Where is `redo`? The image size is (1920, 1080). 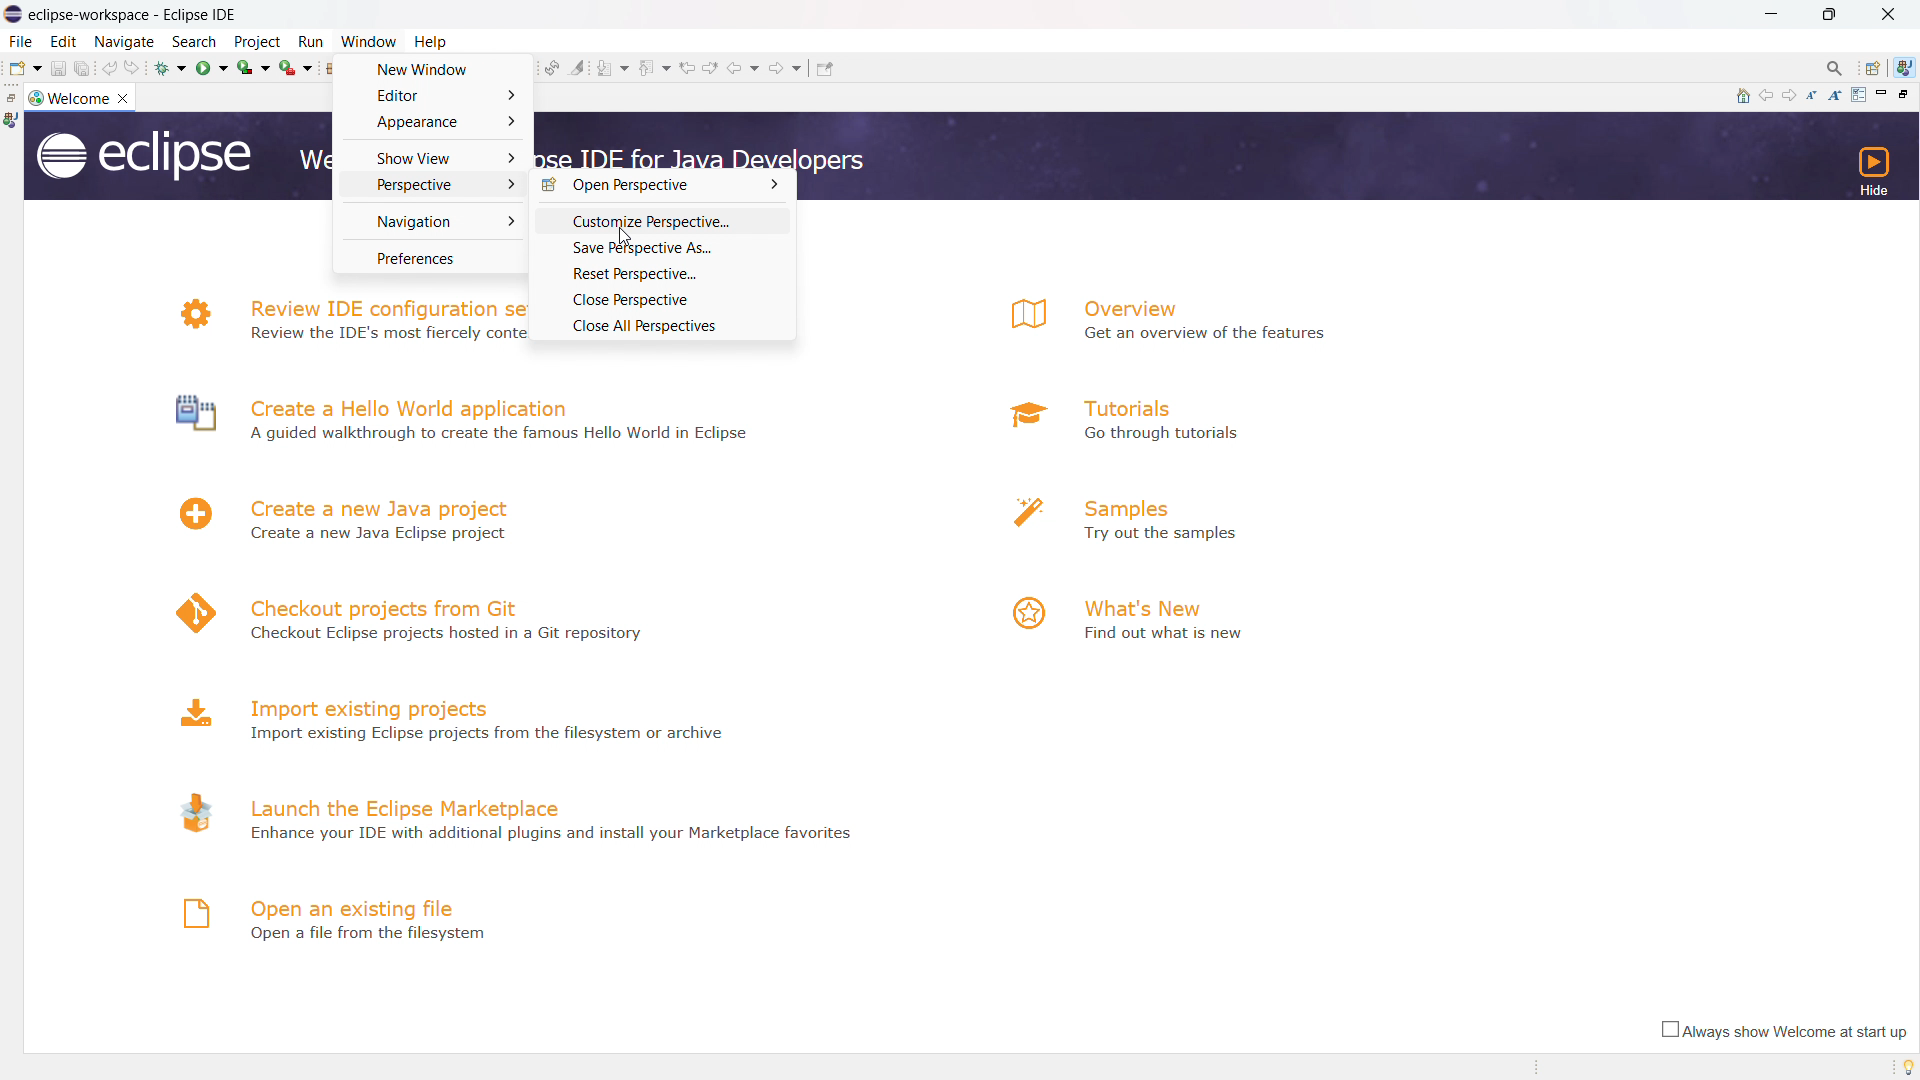
redo is located at coordinates (134, 68).